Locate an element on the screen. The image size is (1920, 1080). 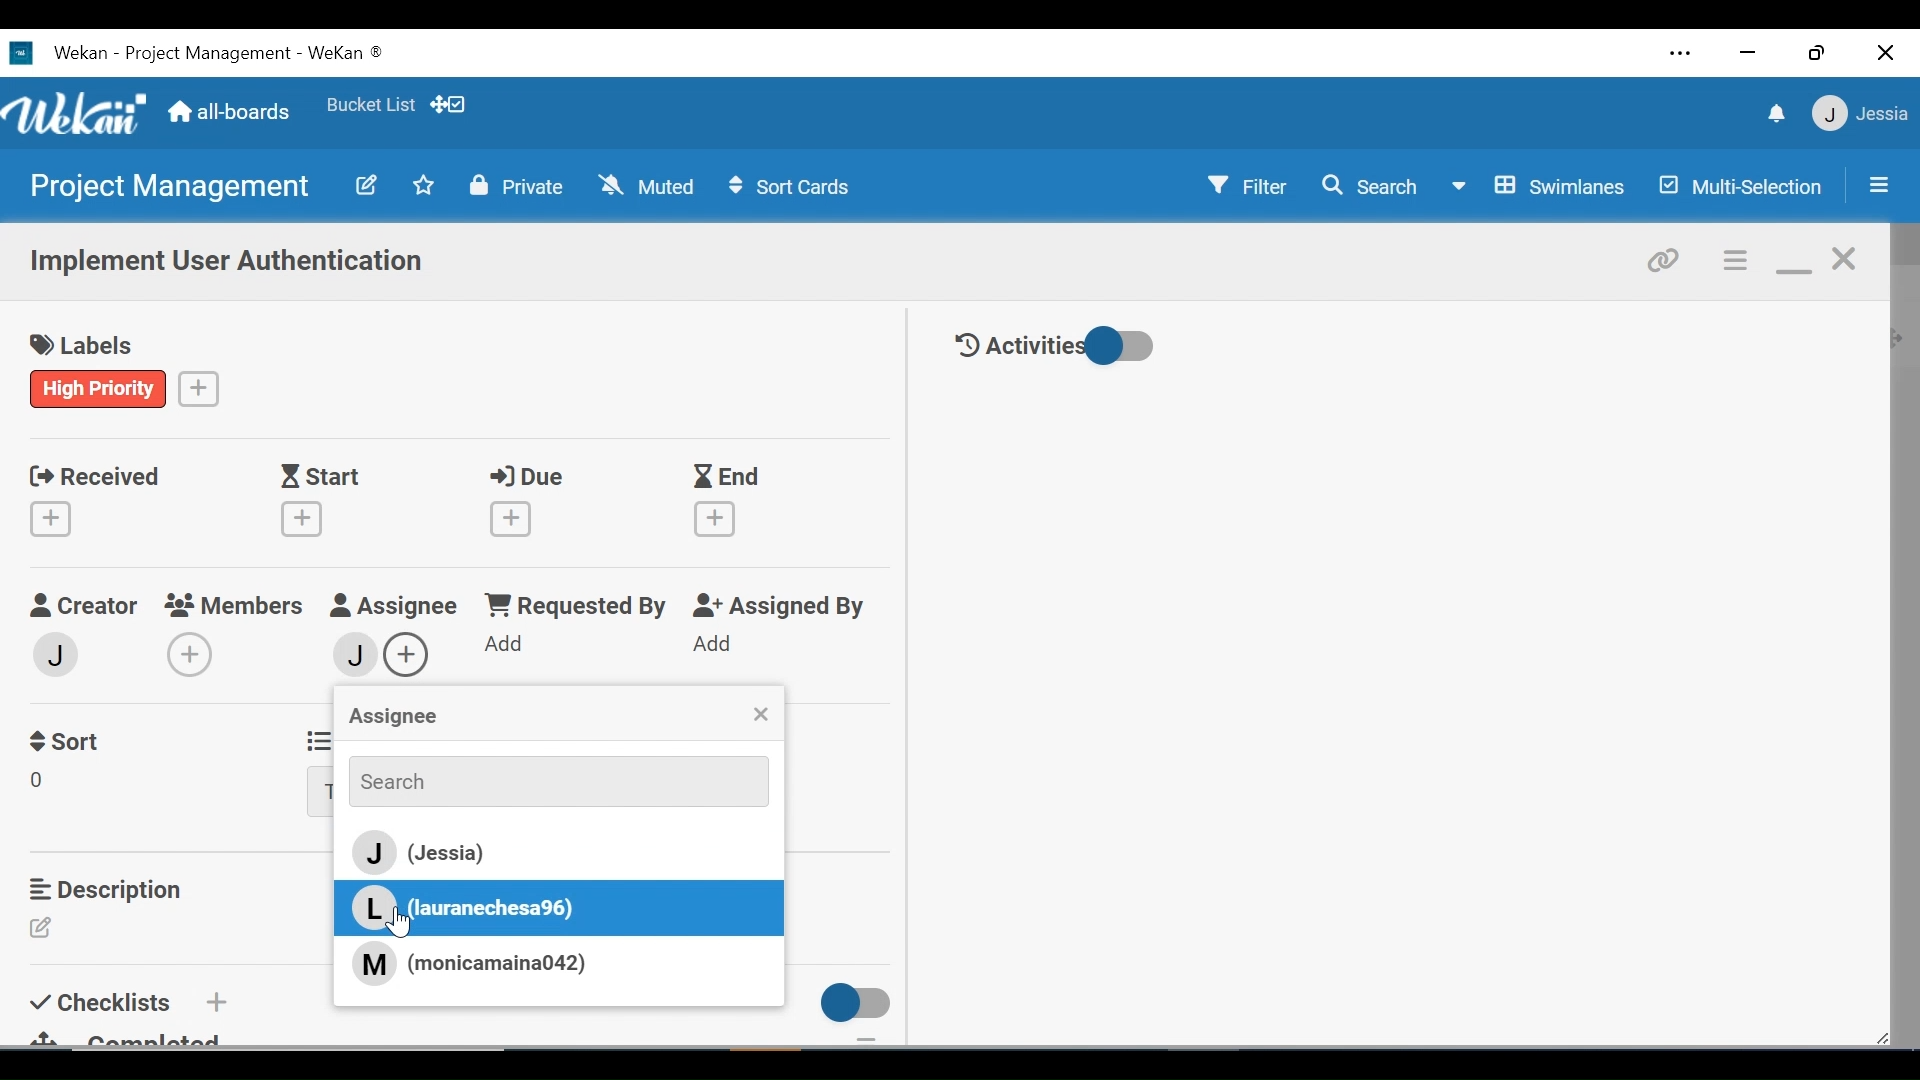
bucket list is located at coordinates (370, 105).